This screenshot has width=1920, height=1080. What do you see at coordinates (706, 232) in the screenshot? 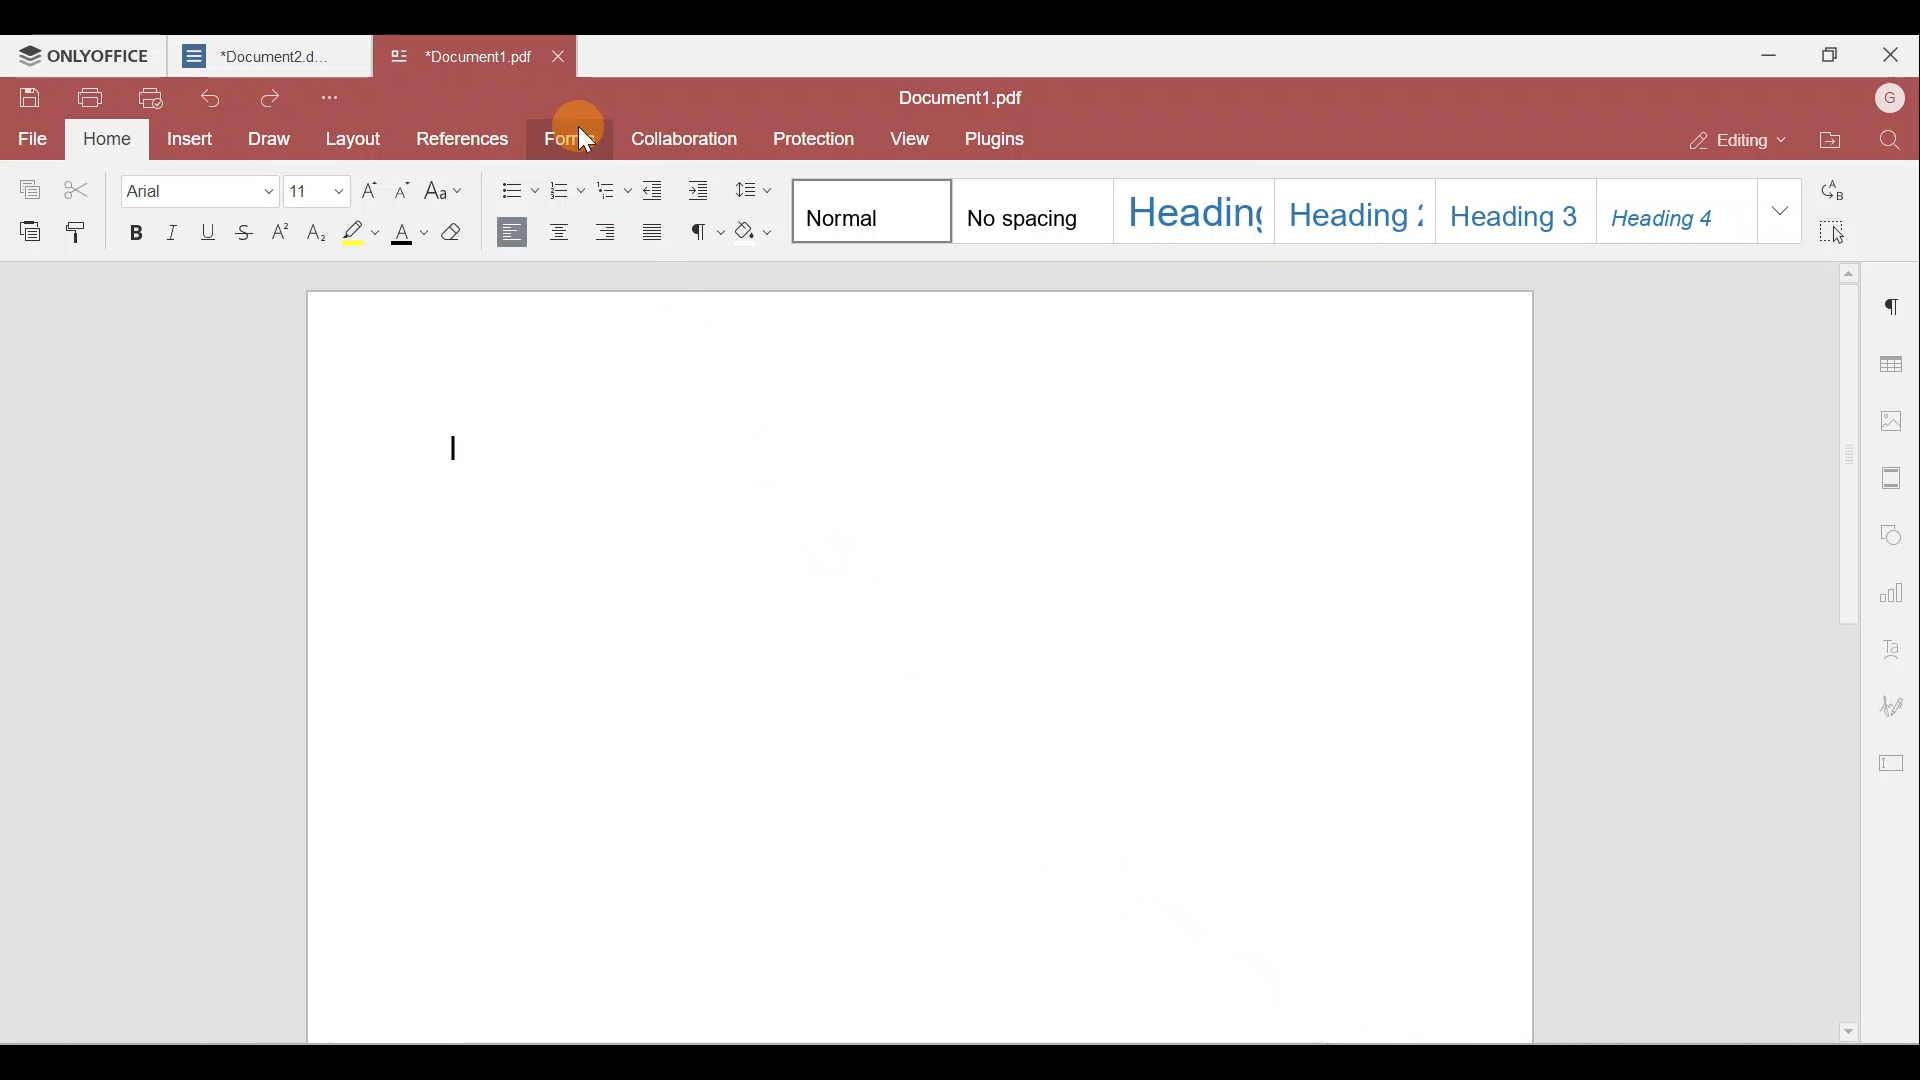
I see `Non printing characters` at bounding box center [706, 232].